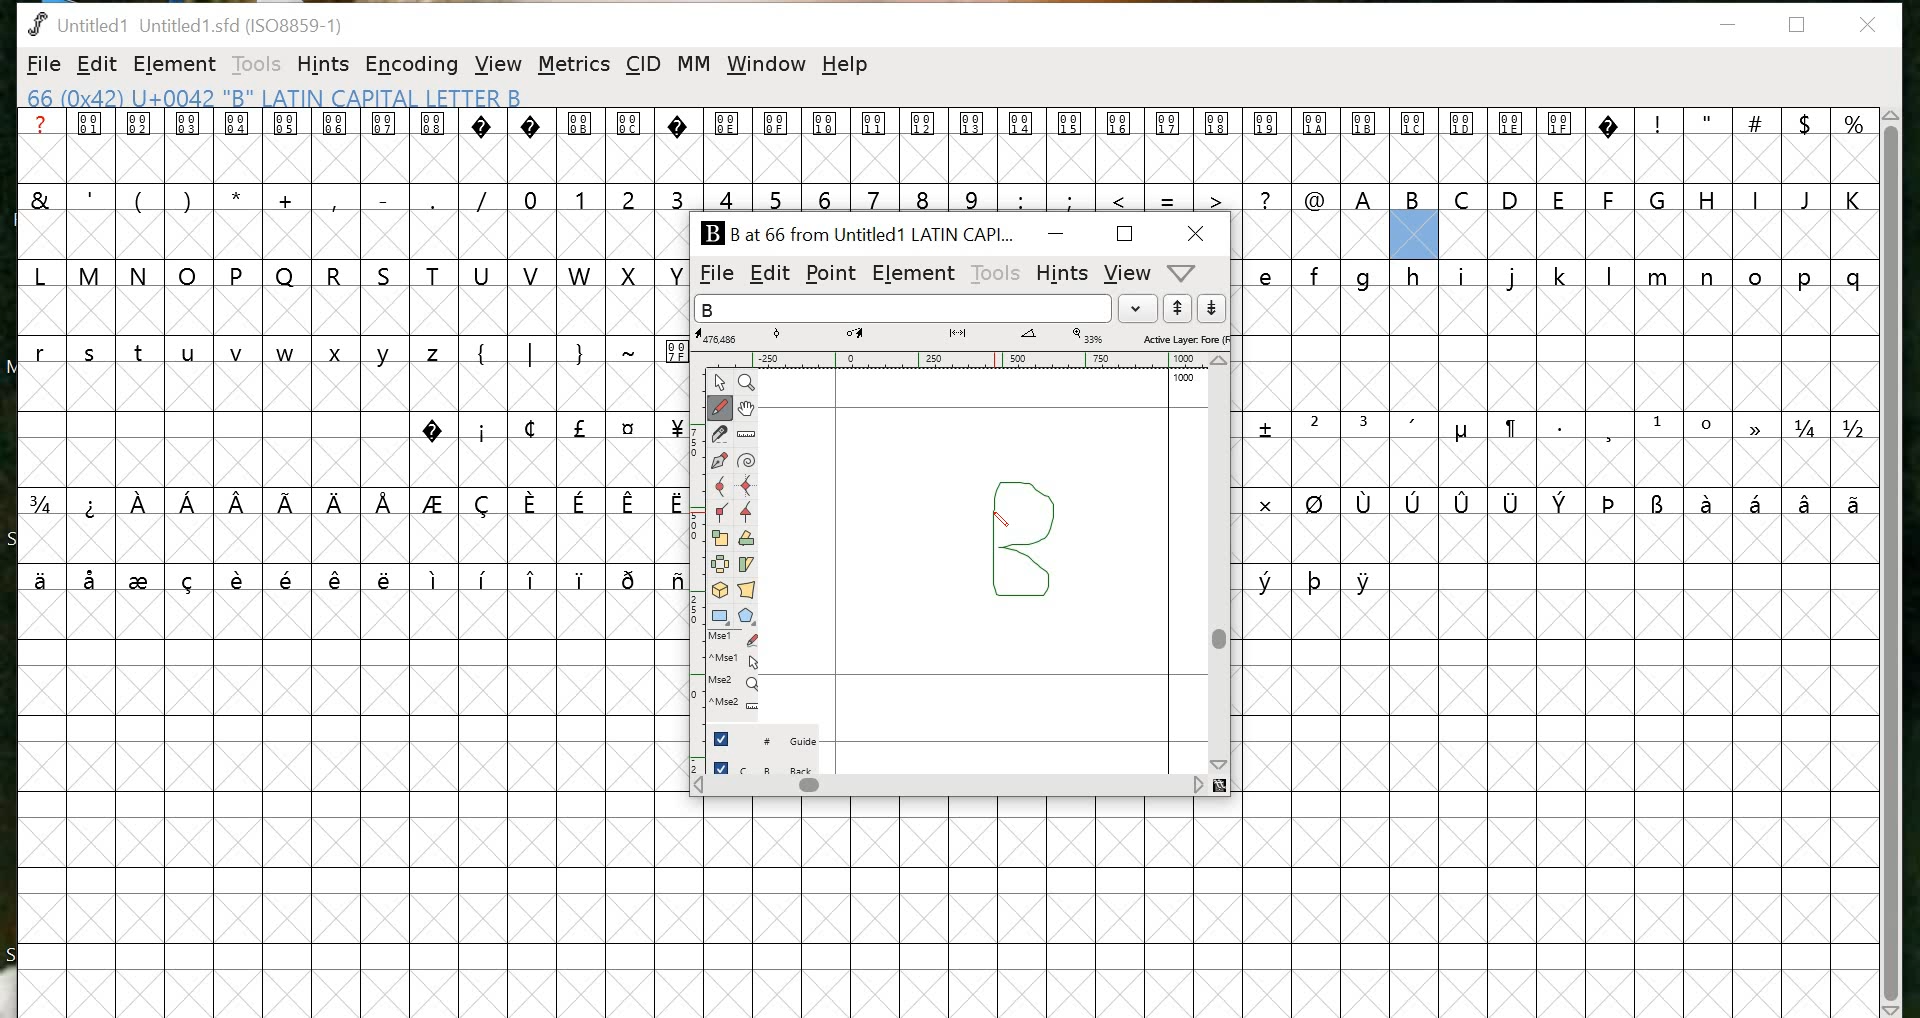 This screenshot has height=1018, width=1920. What do you see at coordinates (721, 437) in the screenshot?
I see `Knife` at bounding box center [721, 437].